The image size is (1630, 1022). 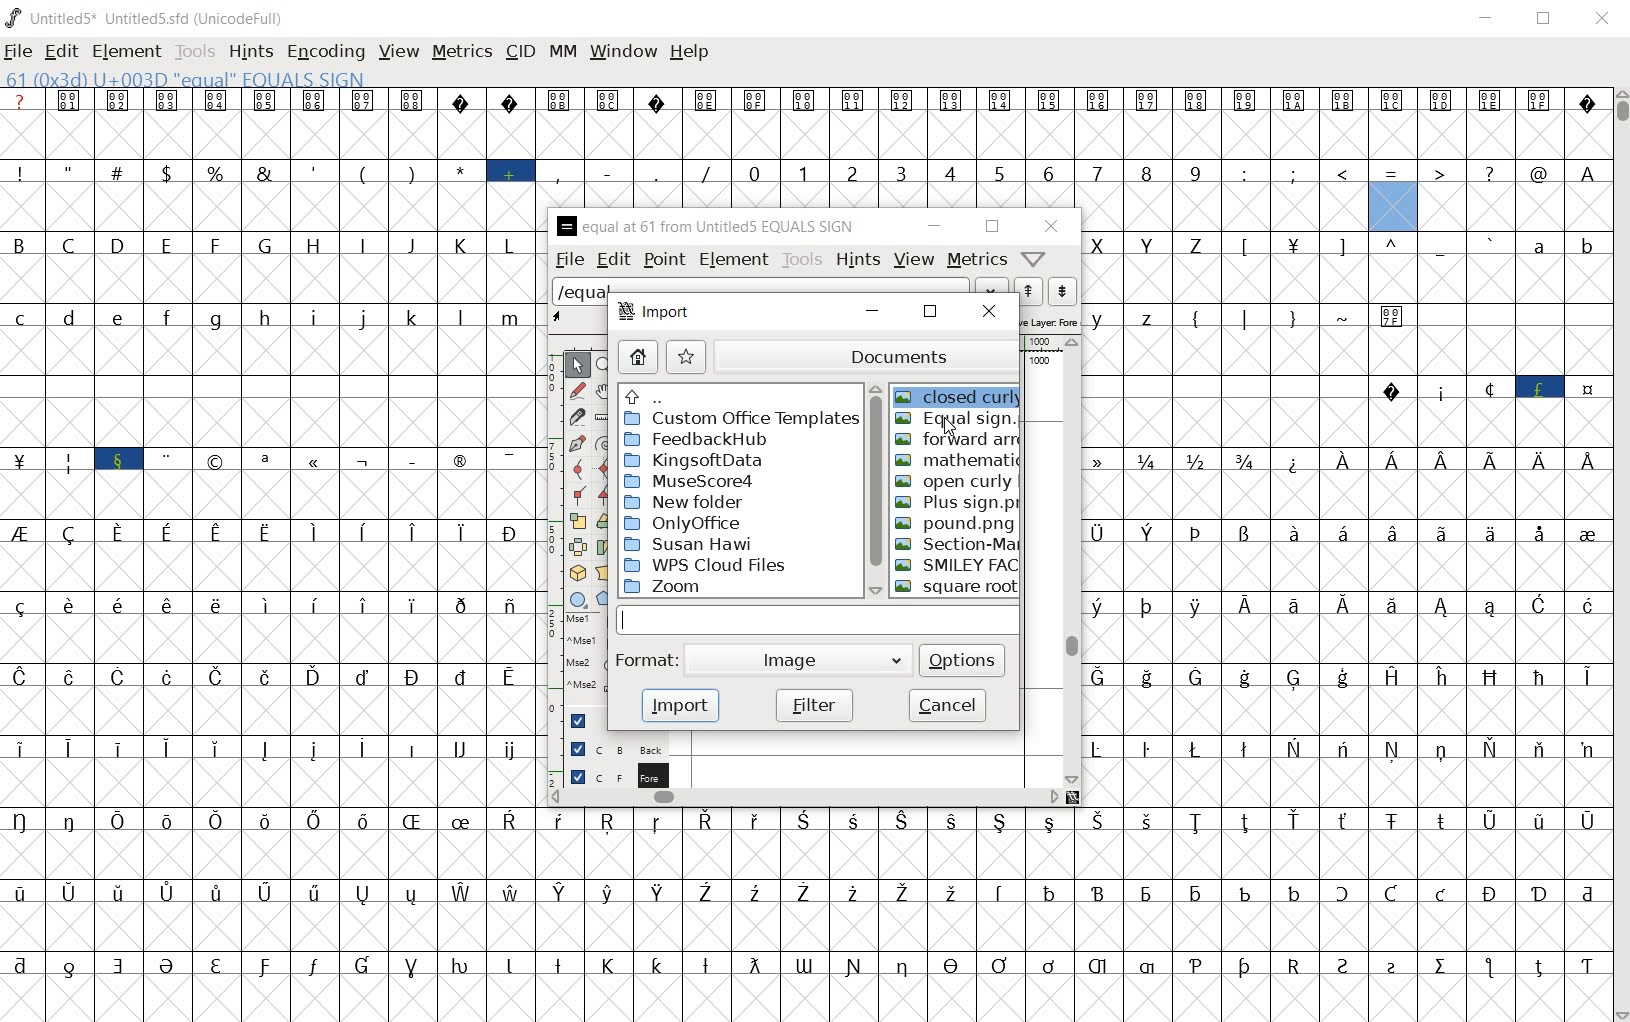 I want to click on MAGNIFY, so click(x=604, y=364).